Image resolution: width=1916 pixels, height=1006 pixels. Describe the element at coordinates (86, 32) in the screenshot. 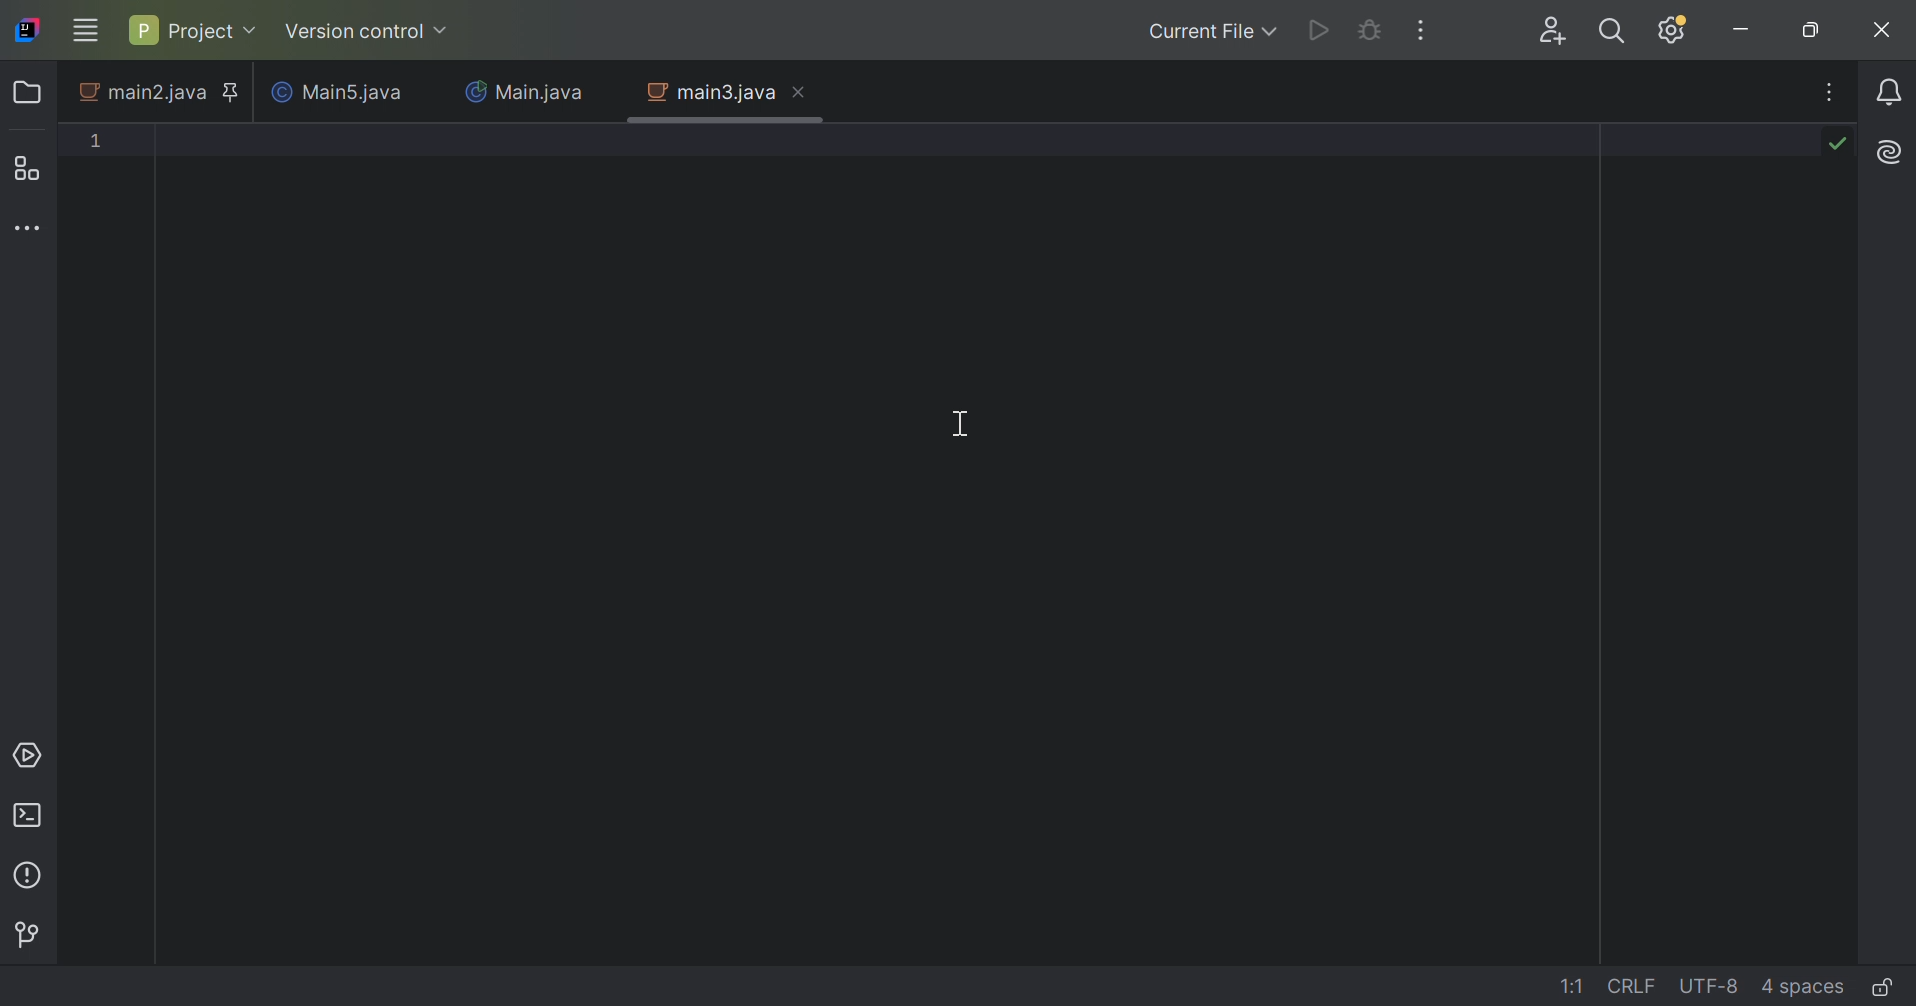

I see `Main menu` at that location.